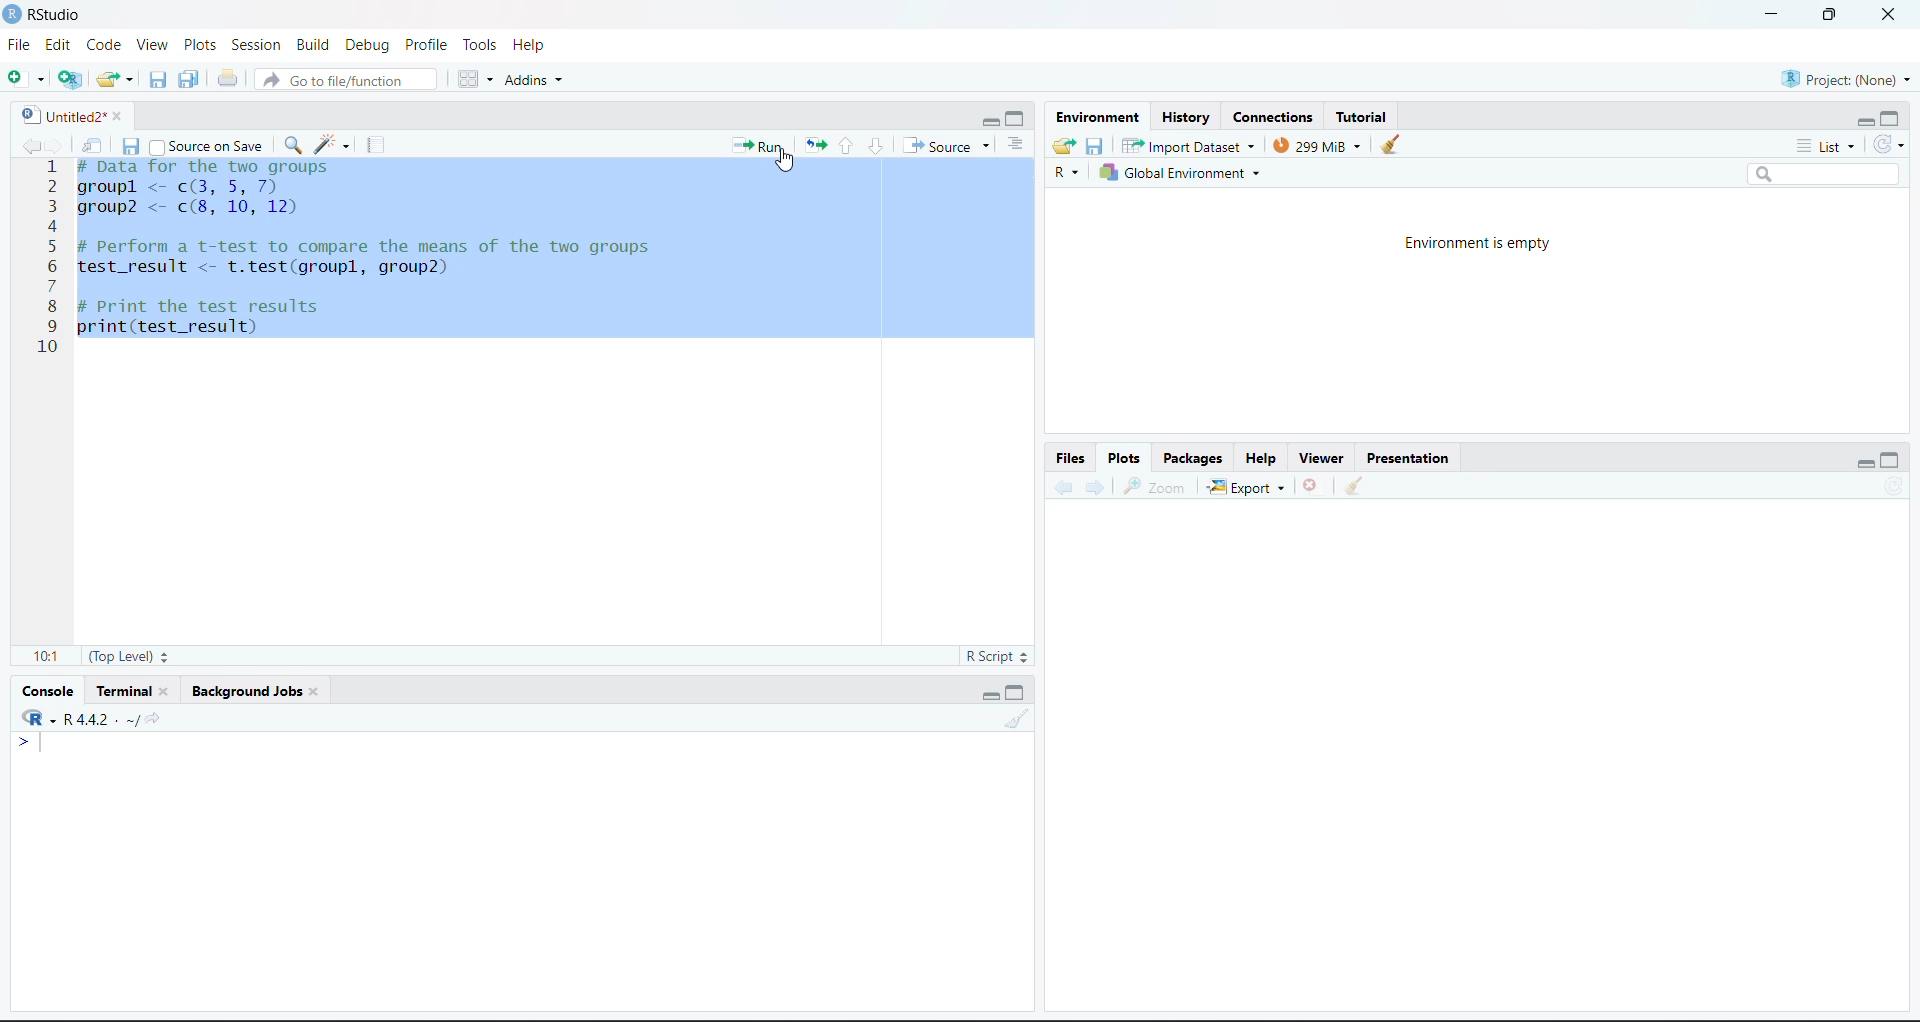 The height and width of the screenshot is (1022, 1920). Describe the element at coordinates (71, 80) in the screenshot. I see `create a project` at that location.